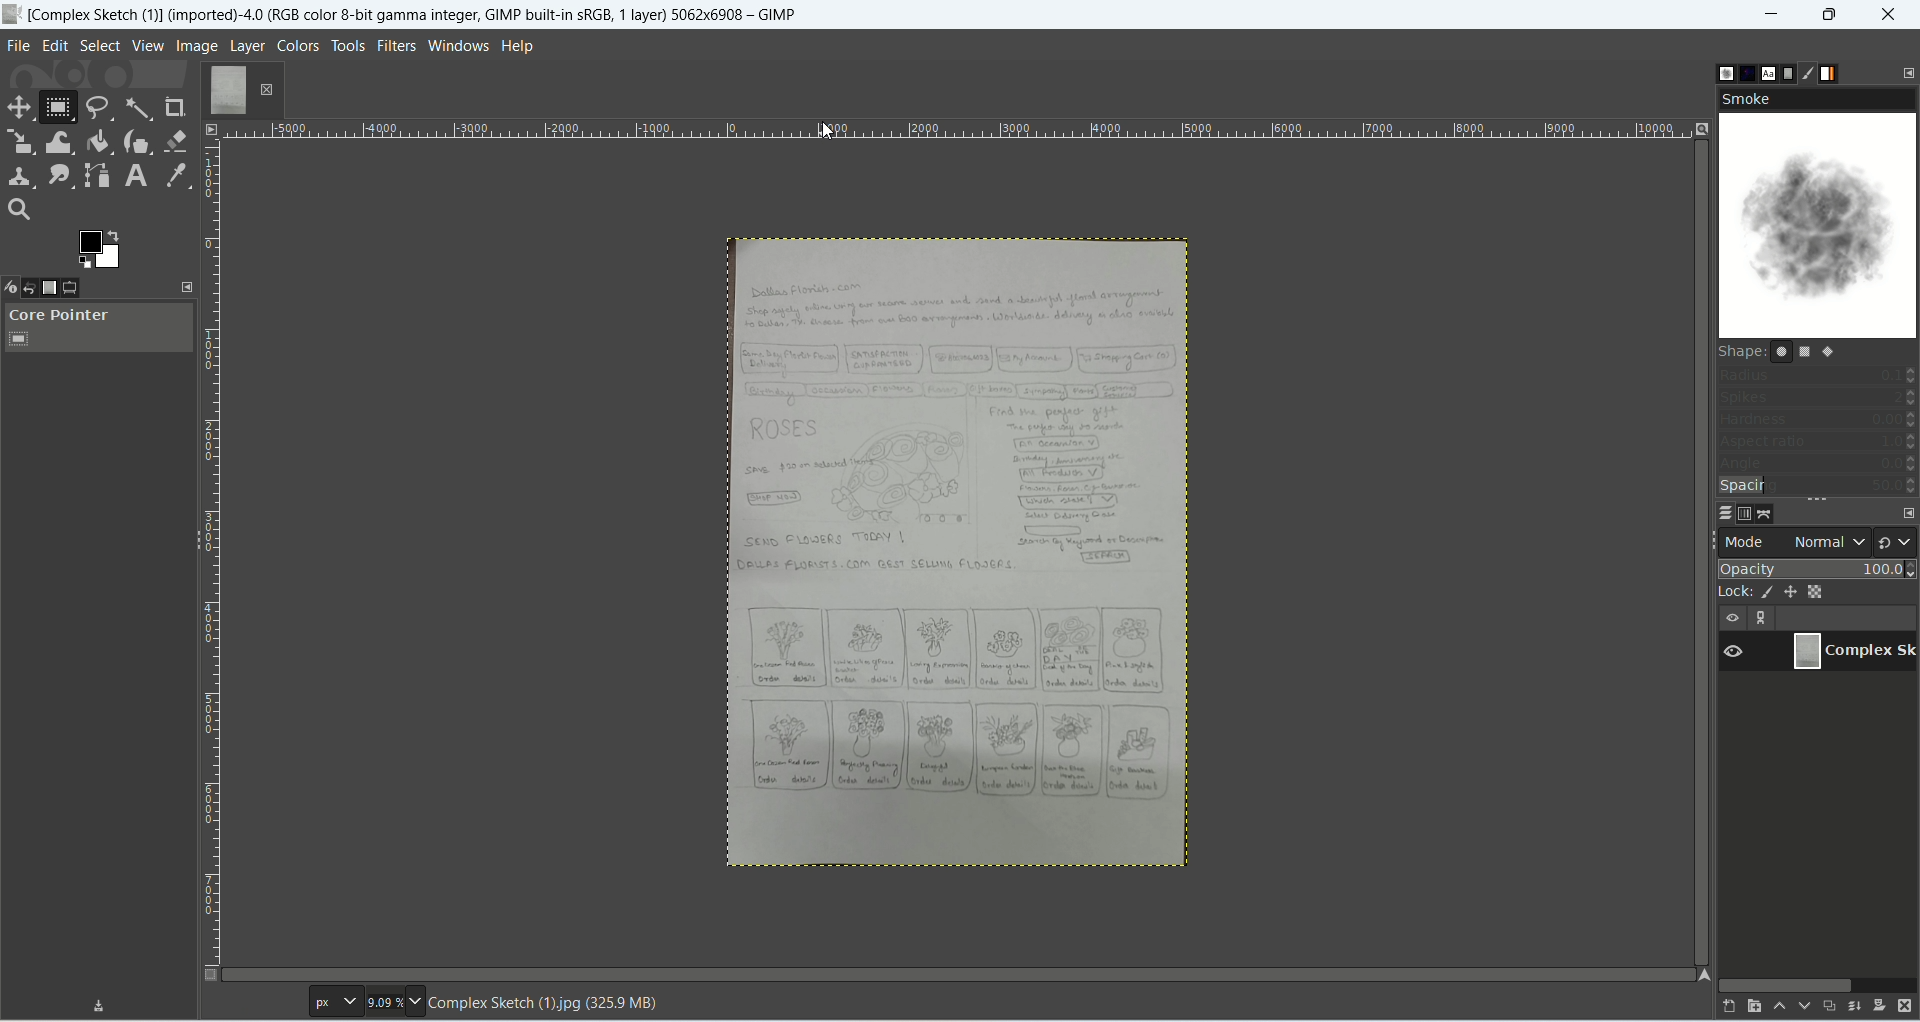 Image resolution: width=1920 pixels, height=1022 pixels. What do you see at coordinates (30, 288) in the screenshot?
I see `undo history` at bounding box center [30, 288].